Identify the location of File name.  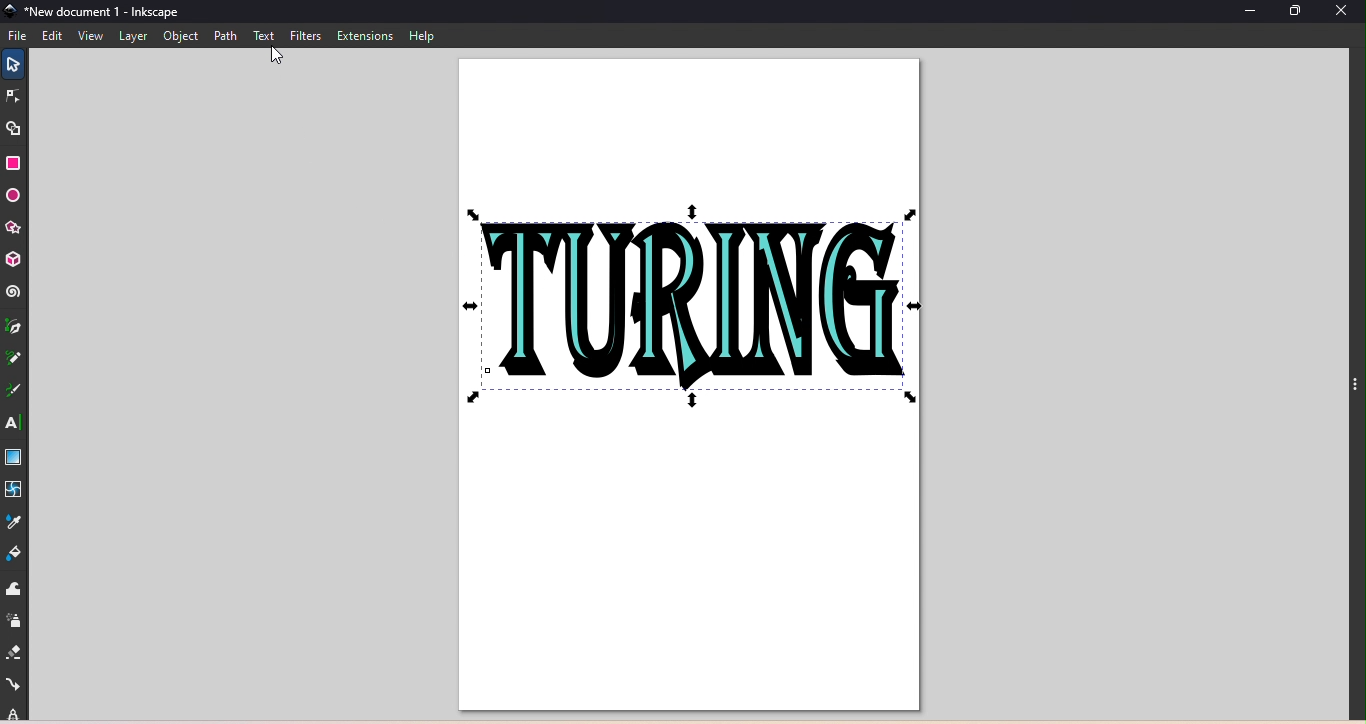
(94, 13).